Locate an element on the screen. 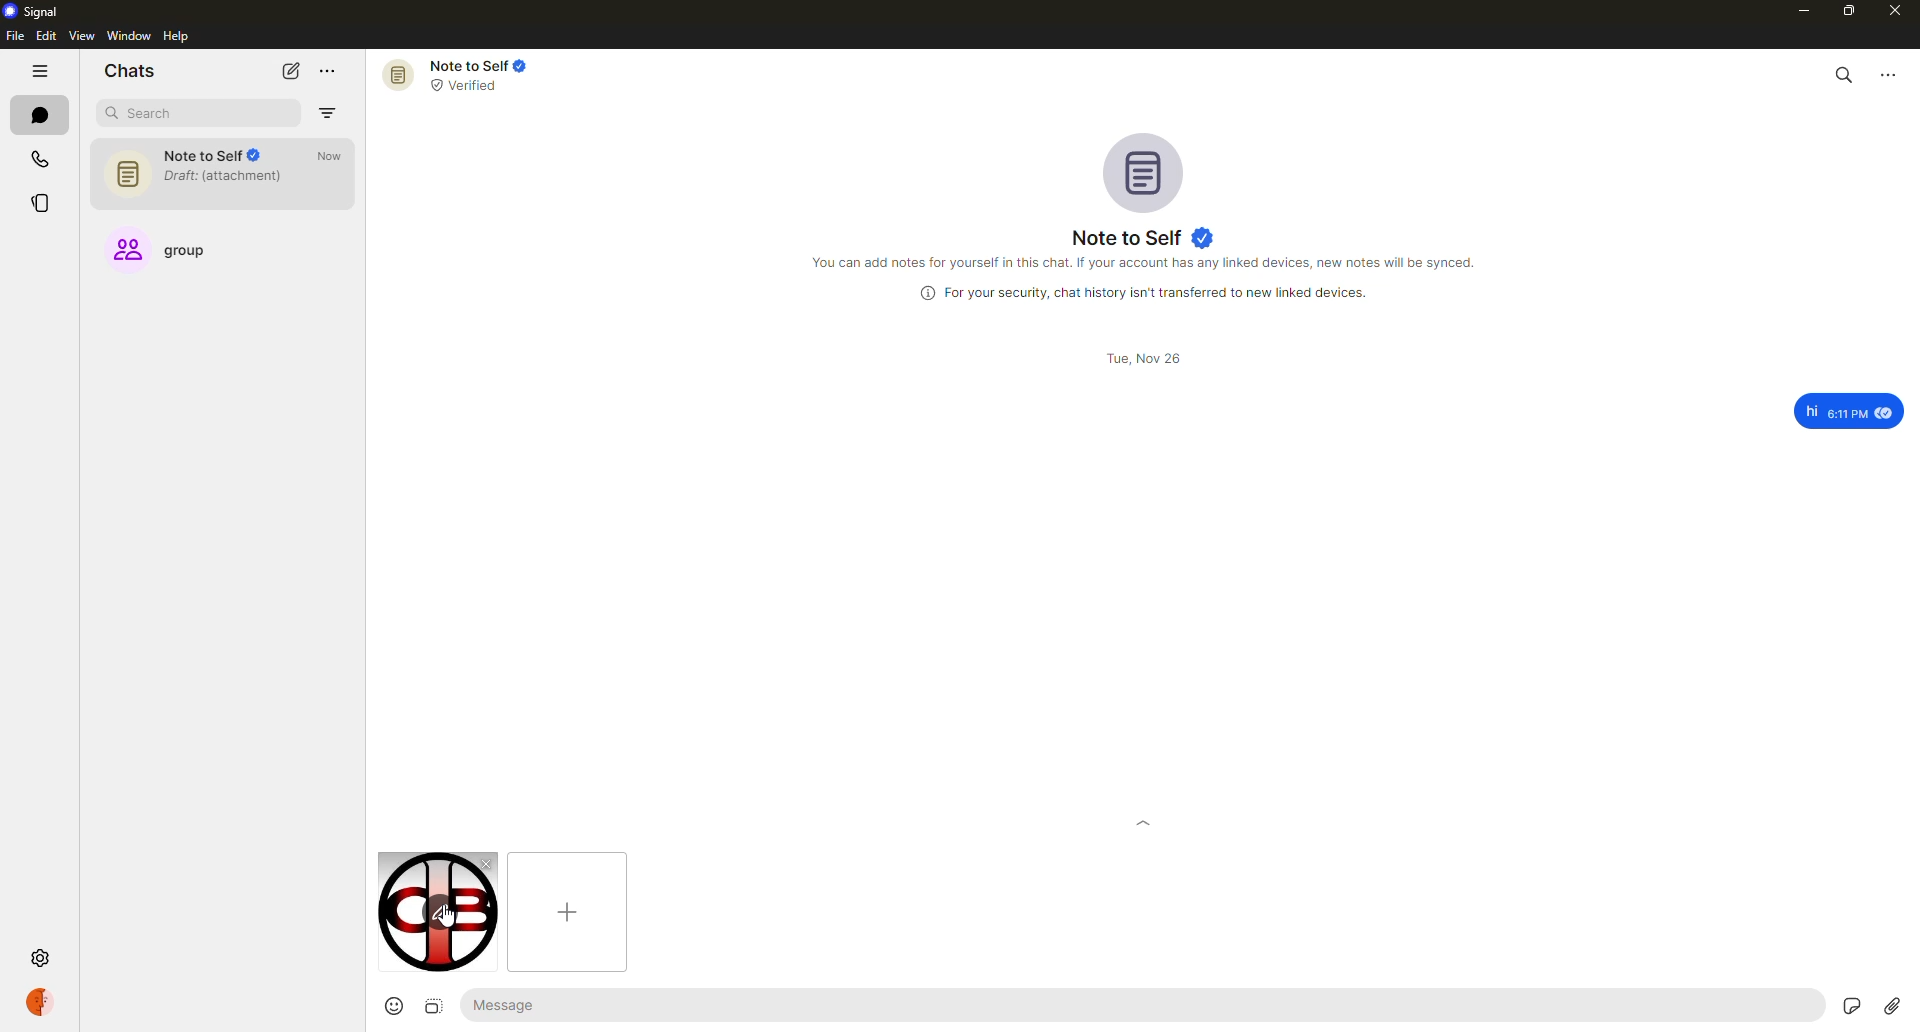 The width and height of the screenshot is (1920, 1032). more is located at coordinates (1890, 71).